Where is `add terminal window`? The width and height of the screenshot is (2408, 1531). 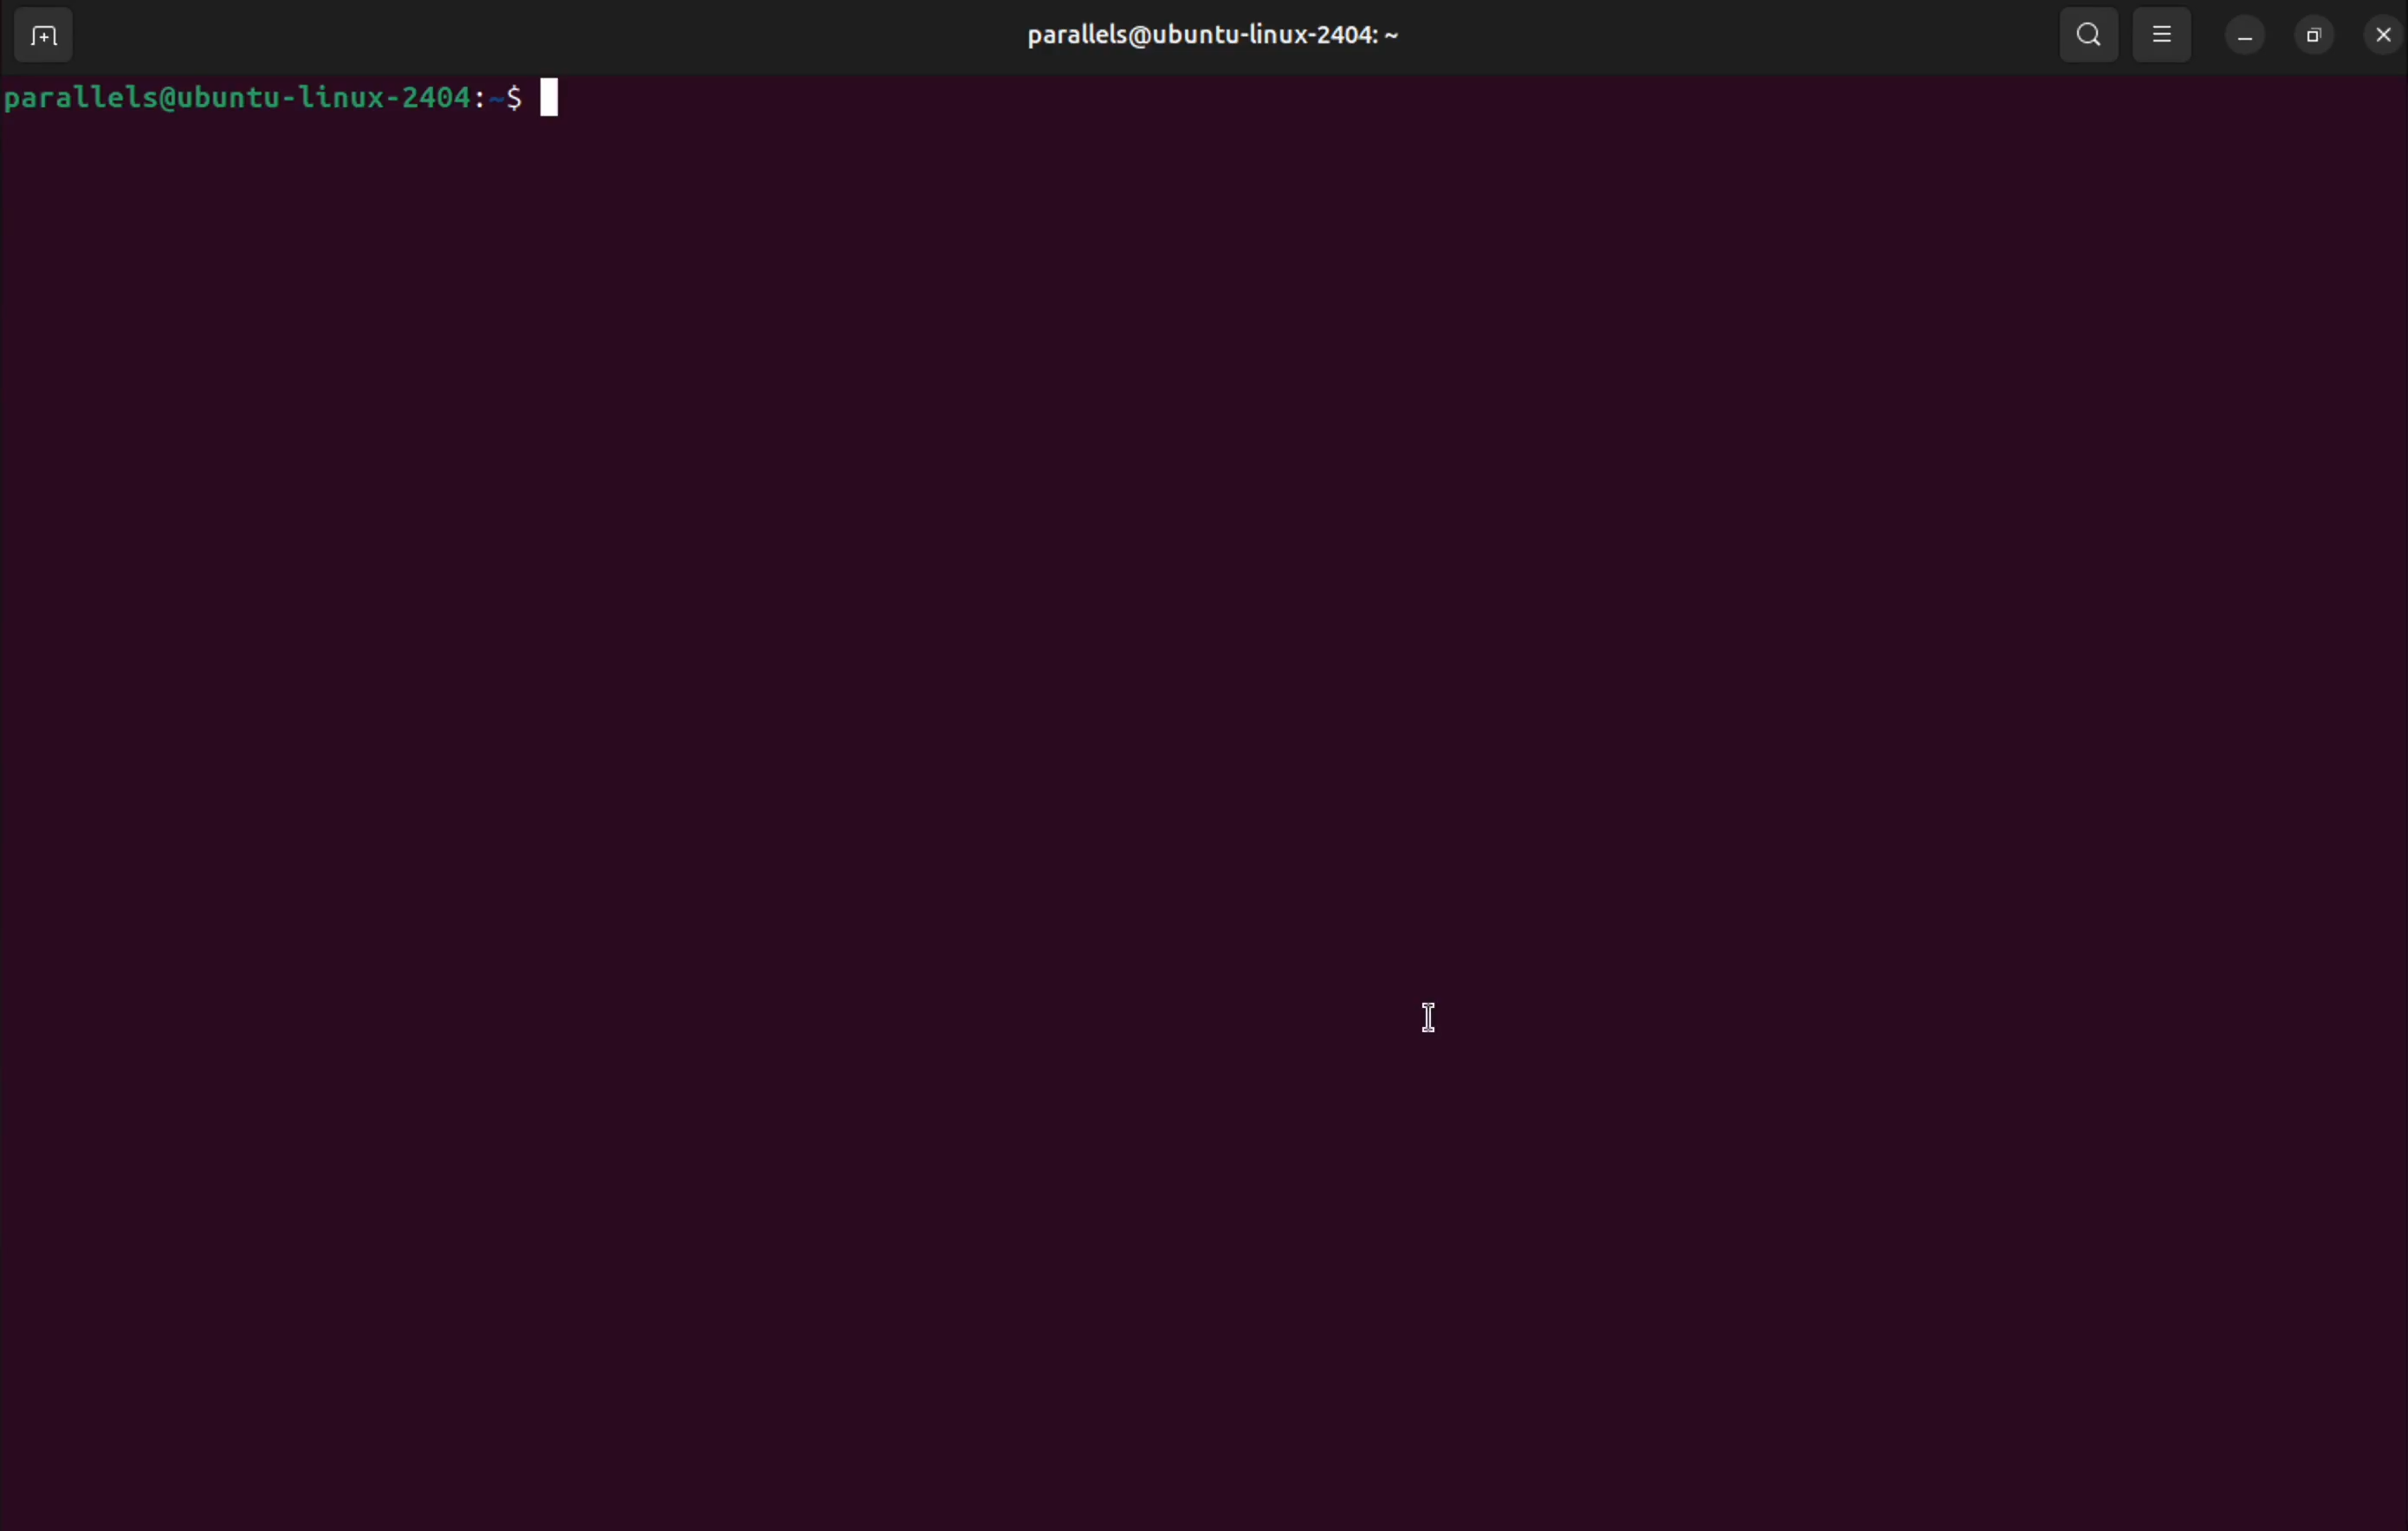 add terminal window is located at coordinates (50, 35).